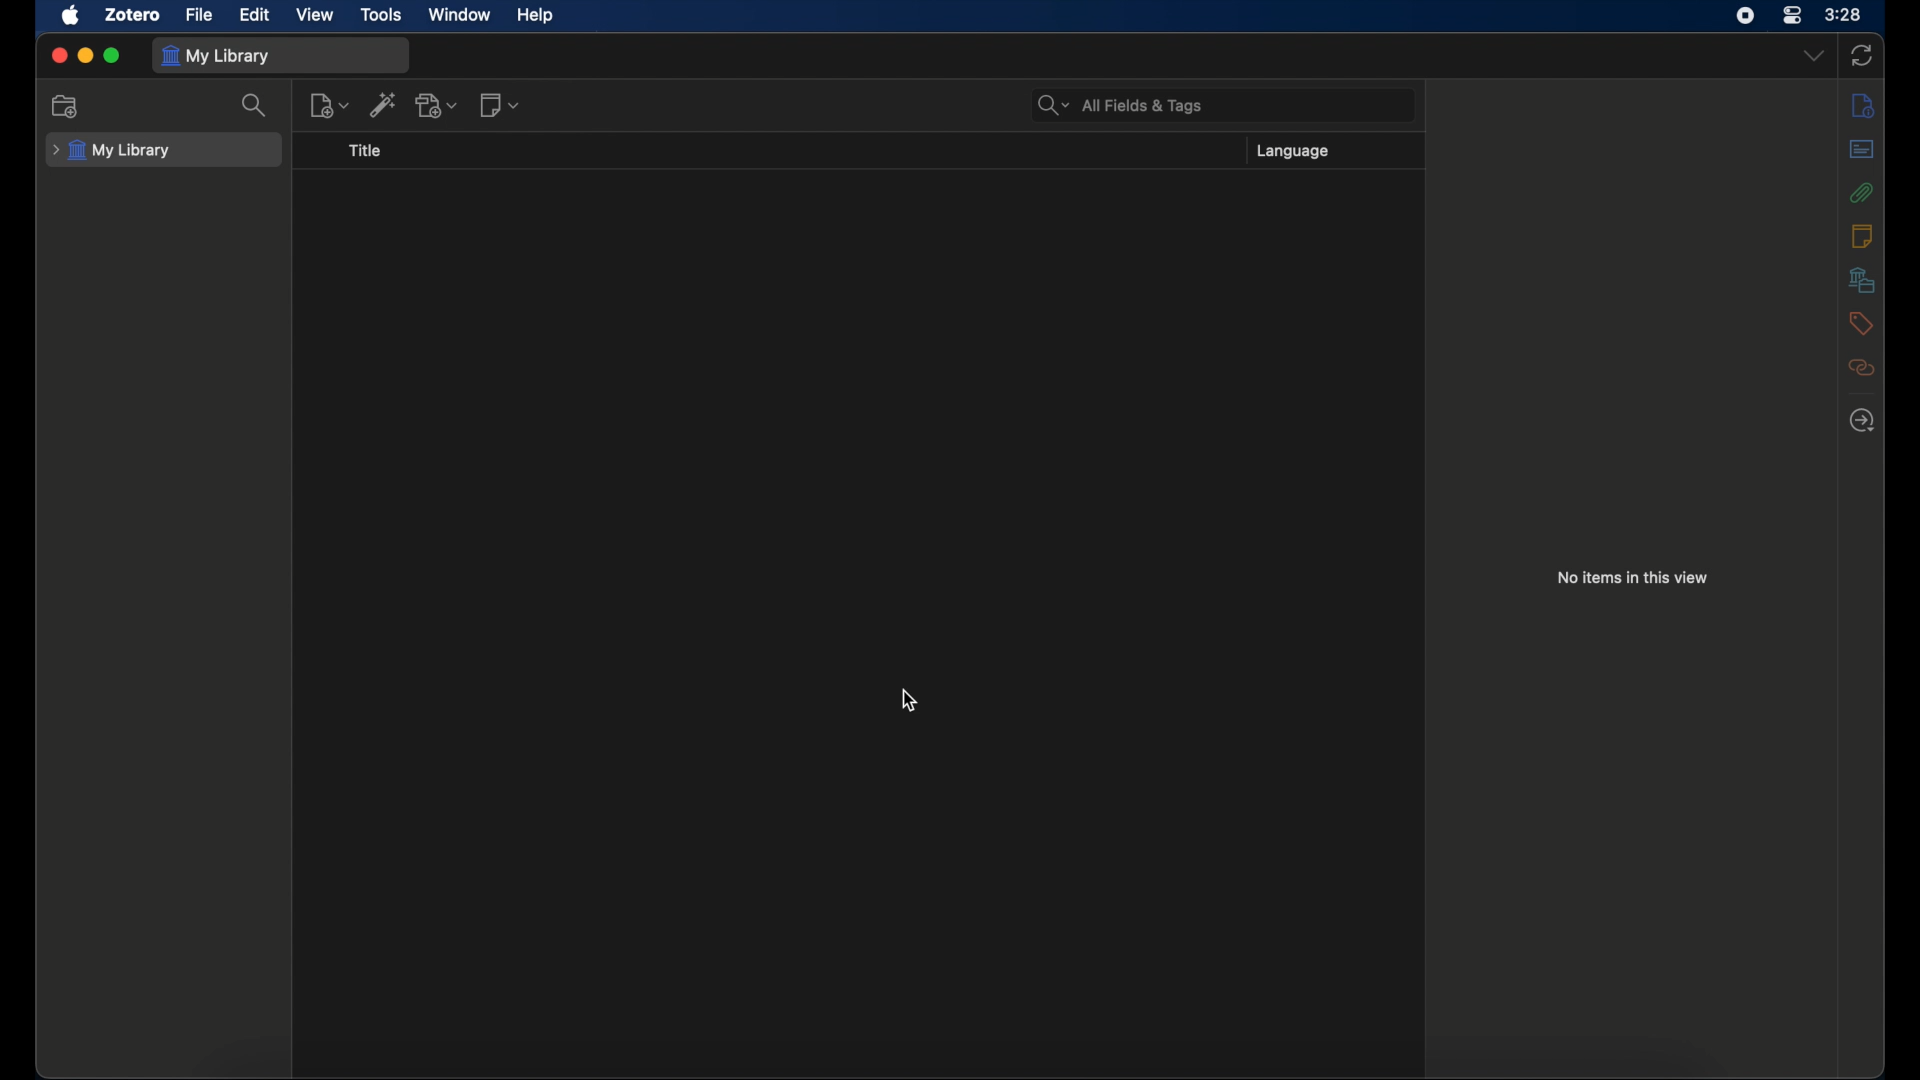 The height and width of the screenshot is (1080, 1920). What do you see at coordinates (1861, 148) in the screenshot?
I see `abstract` at bounding box center [1861, 148].